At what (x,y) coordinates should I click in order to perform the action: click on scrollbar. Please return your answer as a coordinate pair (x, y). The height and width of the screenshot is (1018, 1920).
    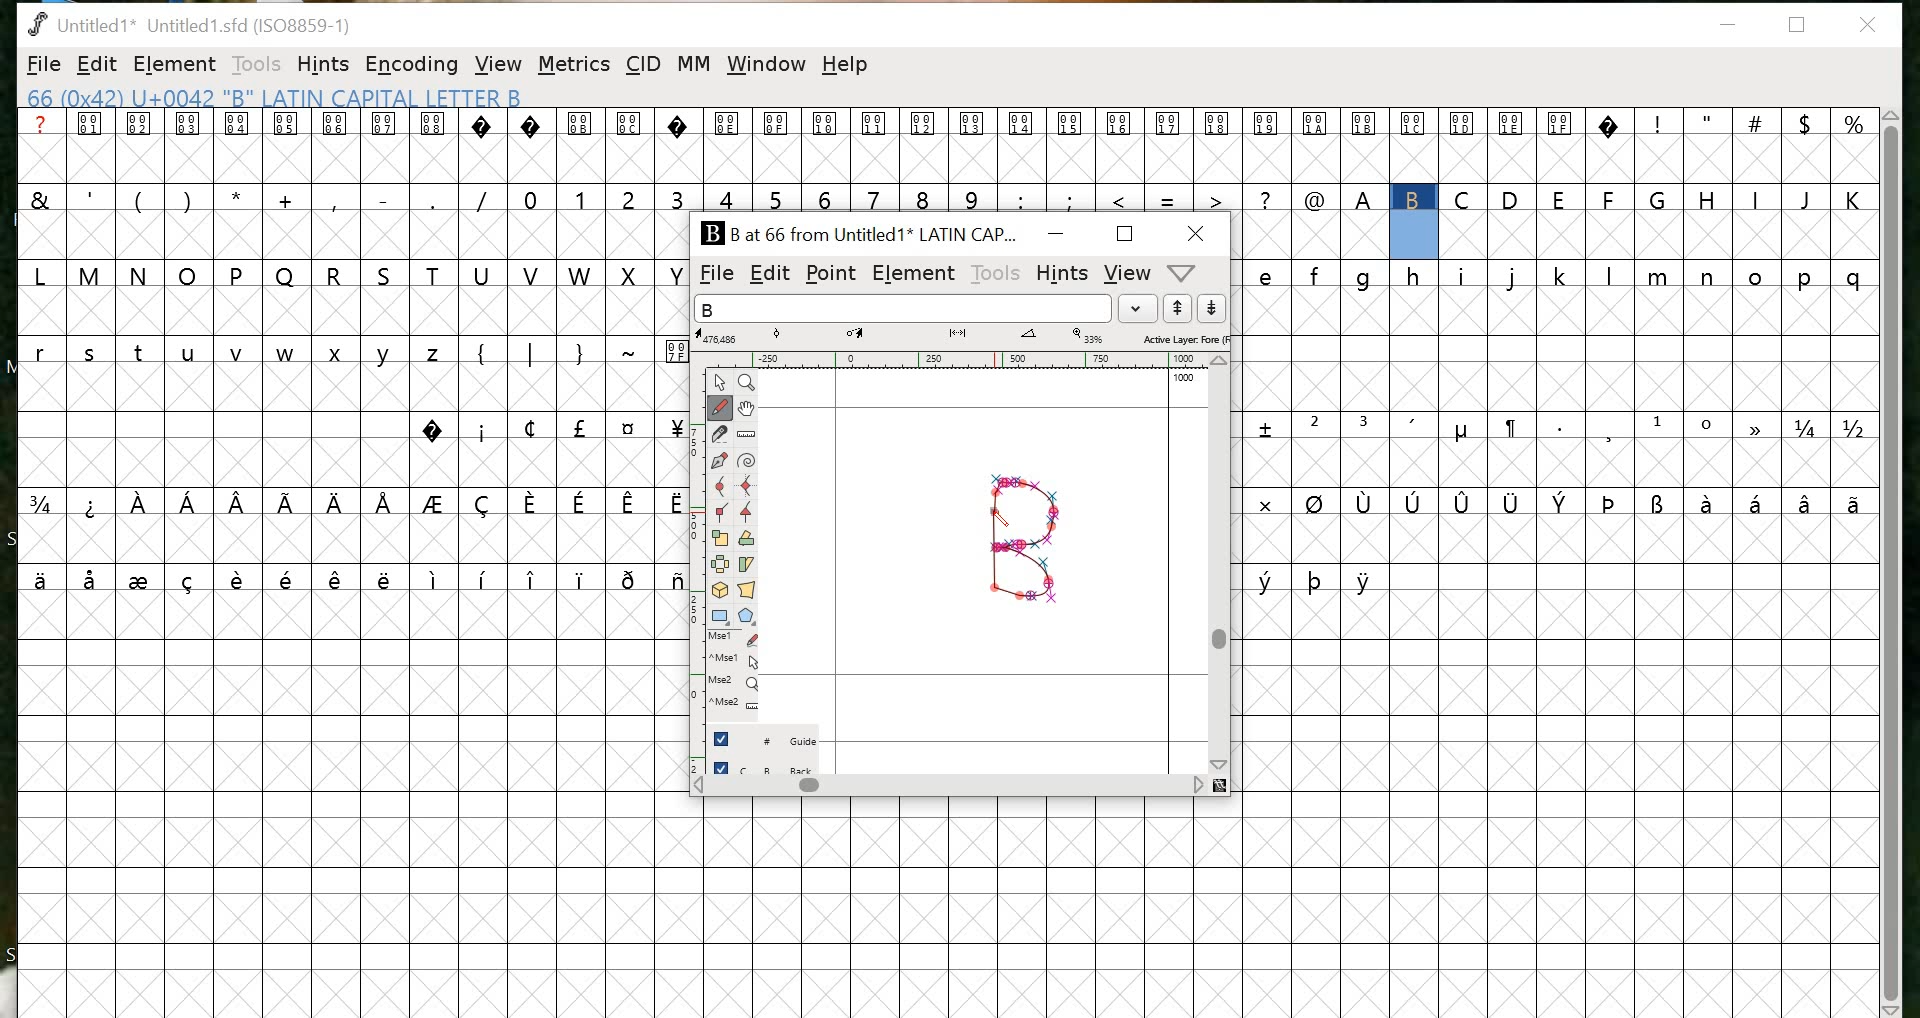
    Looking at the image, I should click on (1222, 565).